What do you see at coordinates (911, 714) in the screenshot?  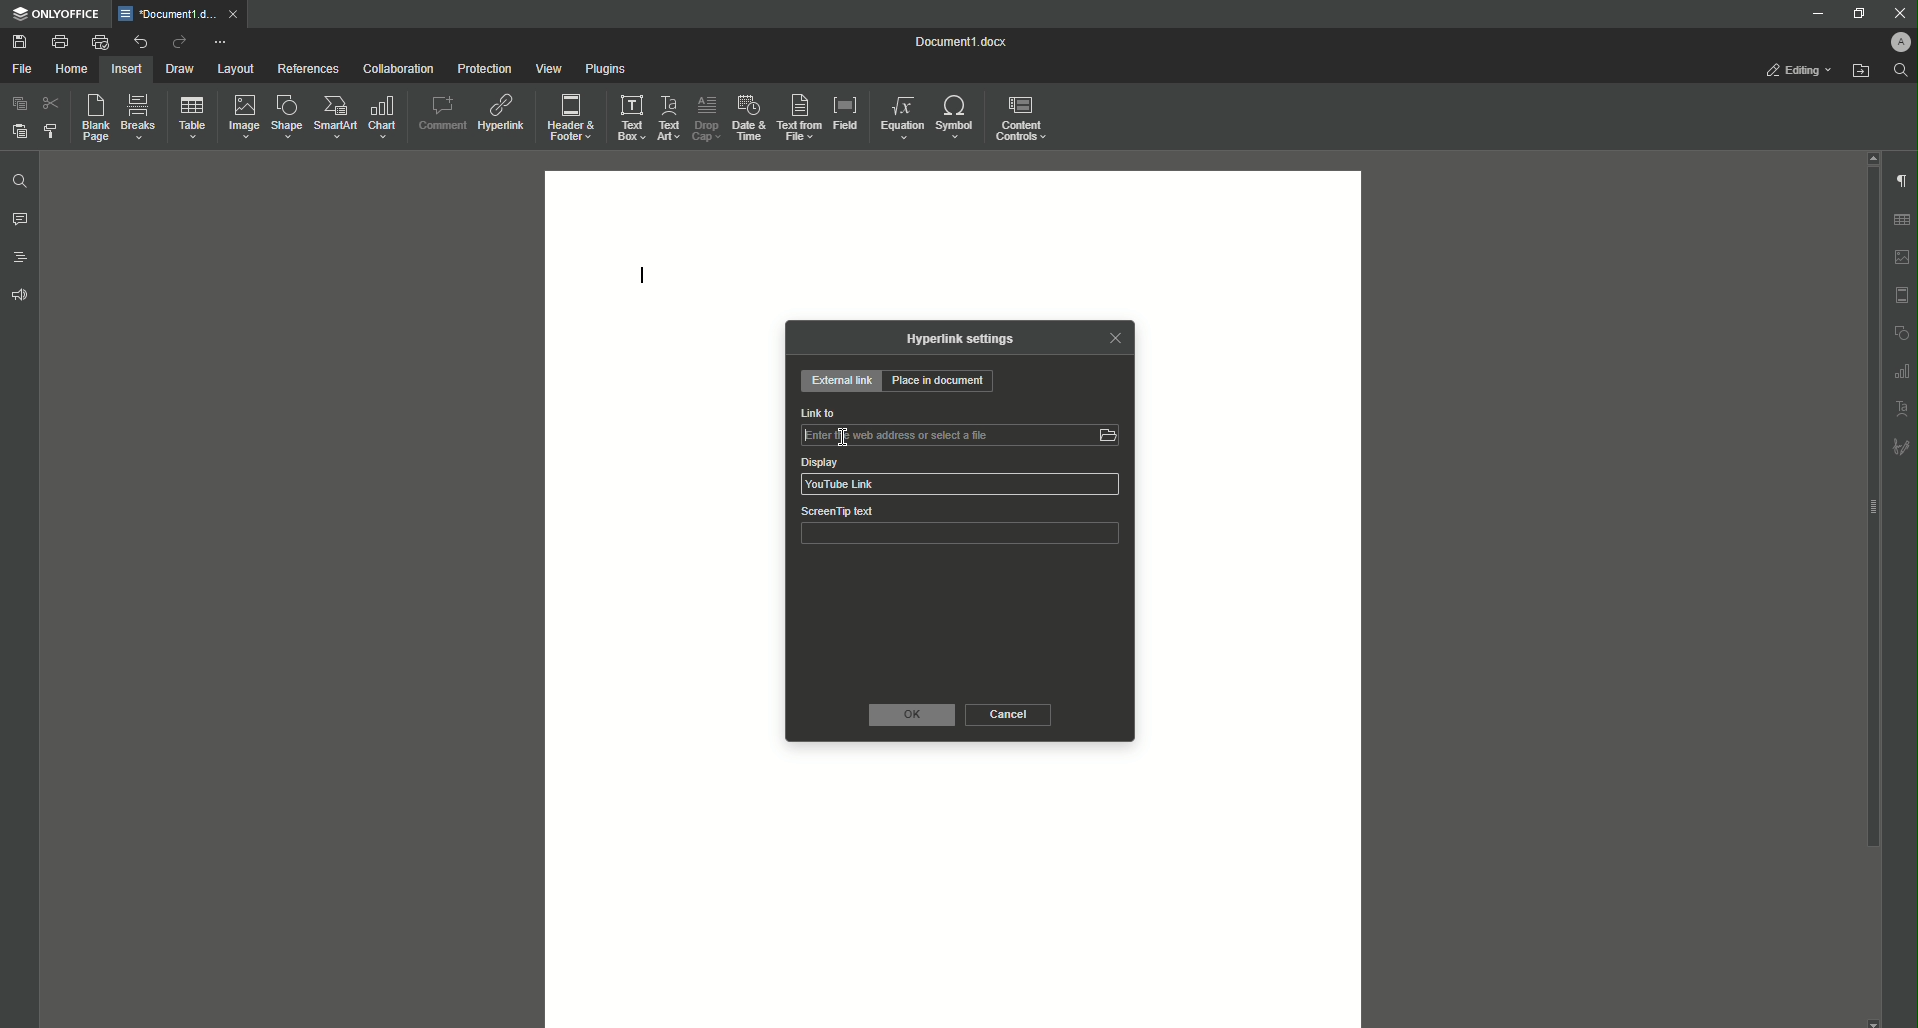 I see `OK` at bounding box center [911, 714].